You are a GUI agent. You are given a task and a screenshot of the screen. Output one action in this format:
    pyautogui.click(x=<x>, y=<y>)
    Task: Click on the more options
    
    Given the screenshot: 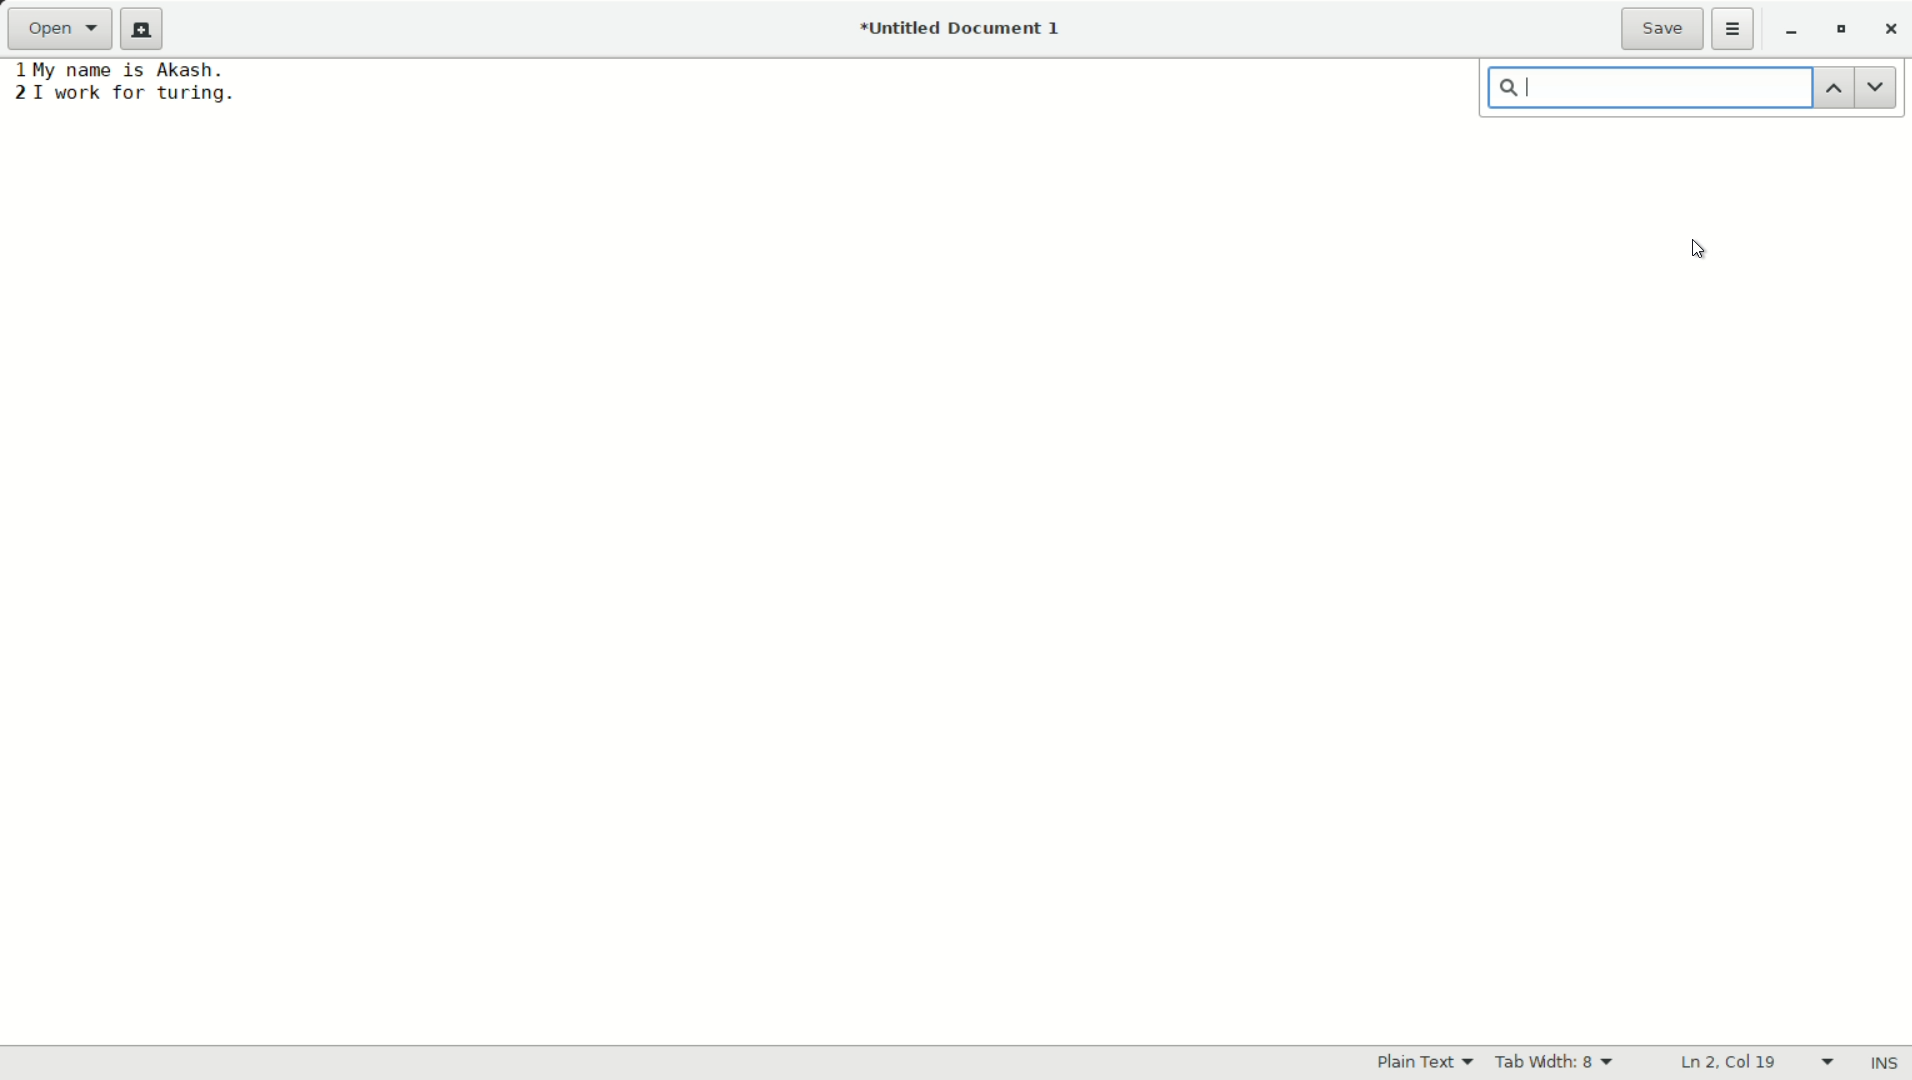 What is the action you would take?
    pyautogui.click(x=1735, y=29)
    